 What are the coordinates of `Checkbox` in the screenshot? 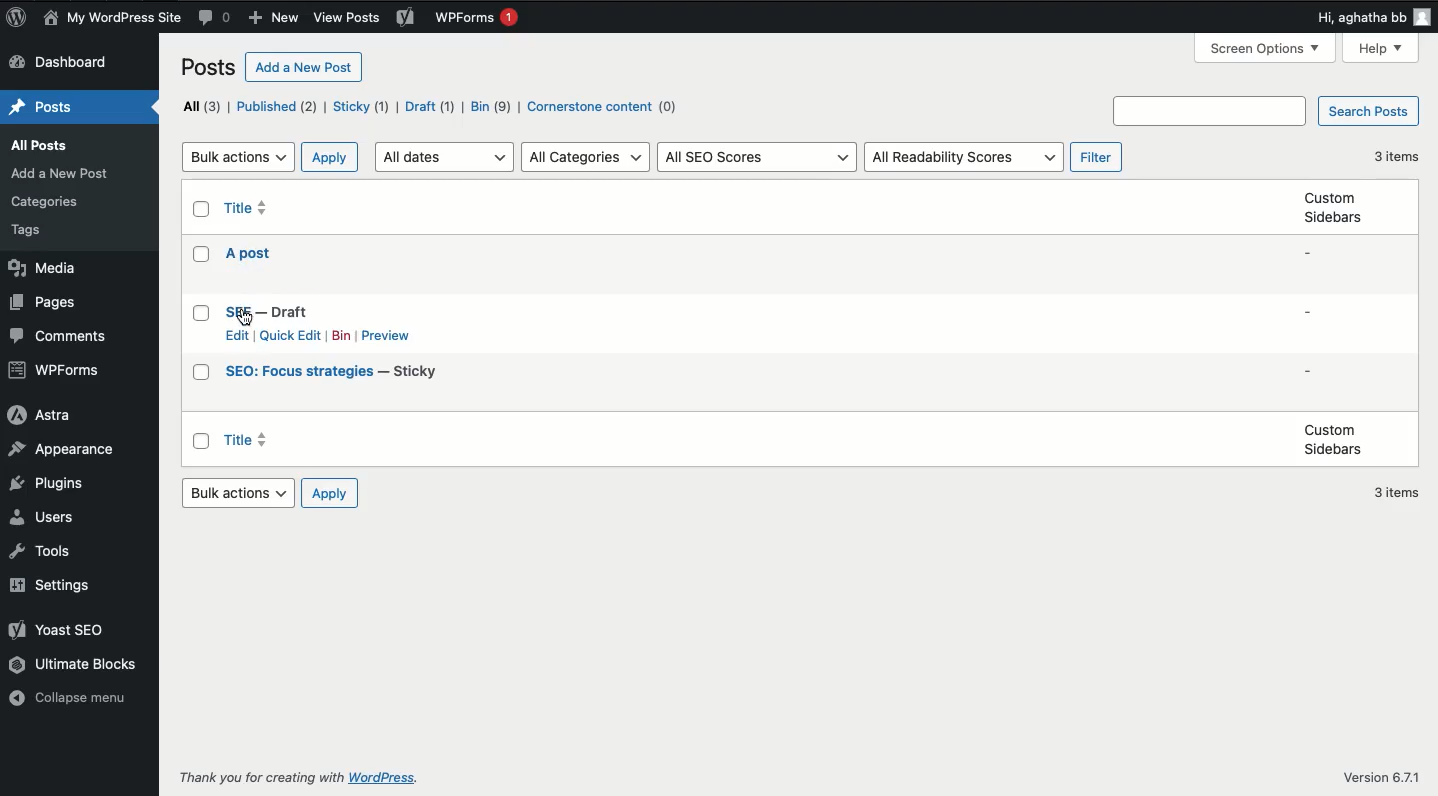 It's located at (197, 208).